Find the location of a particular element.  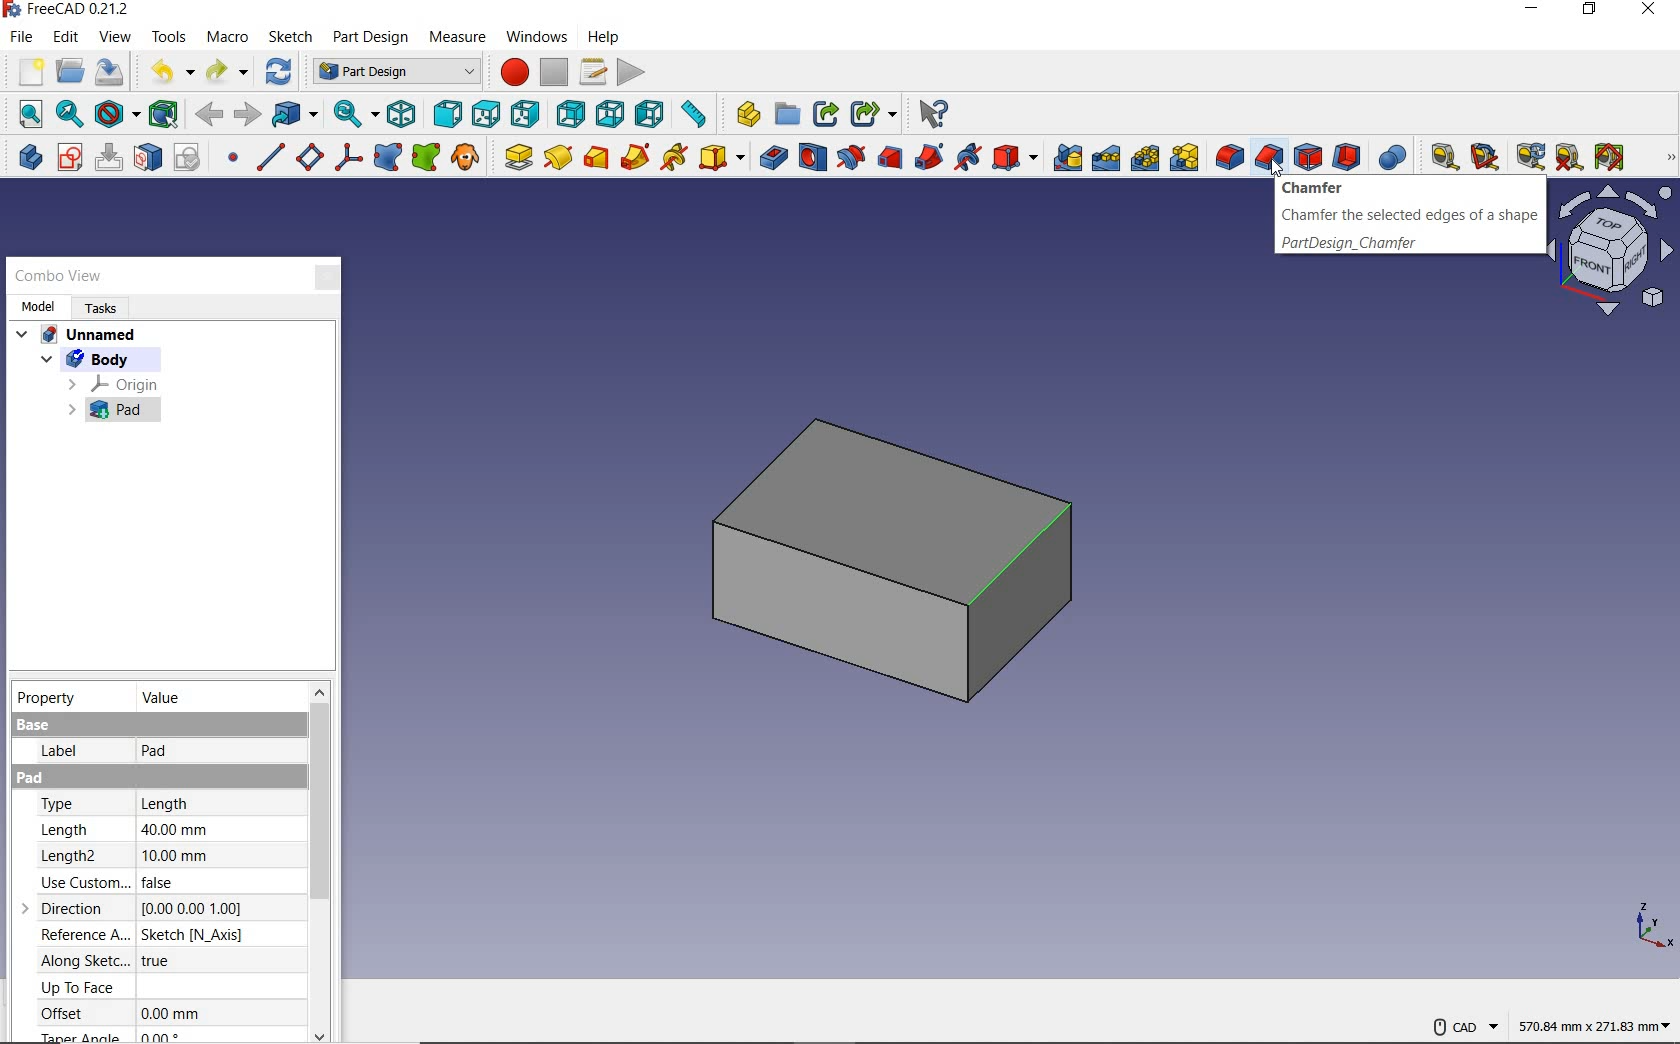

tasks is located at coordinates (105, 309).